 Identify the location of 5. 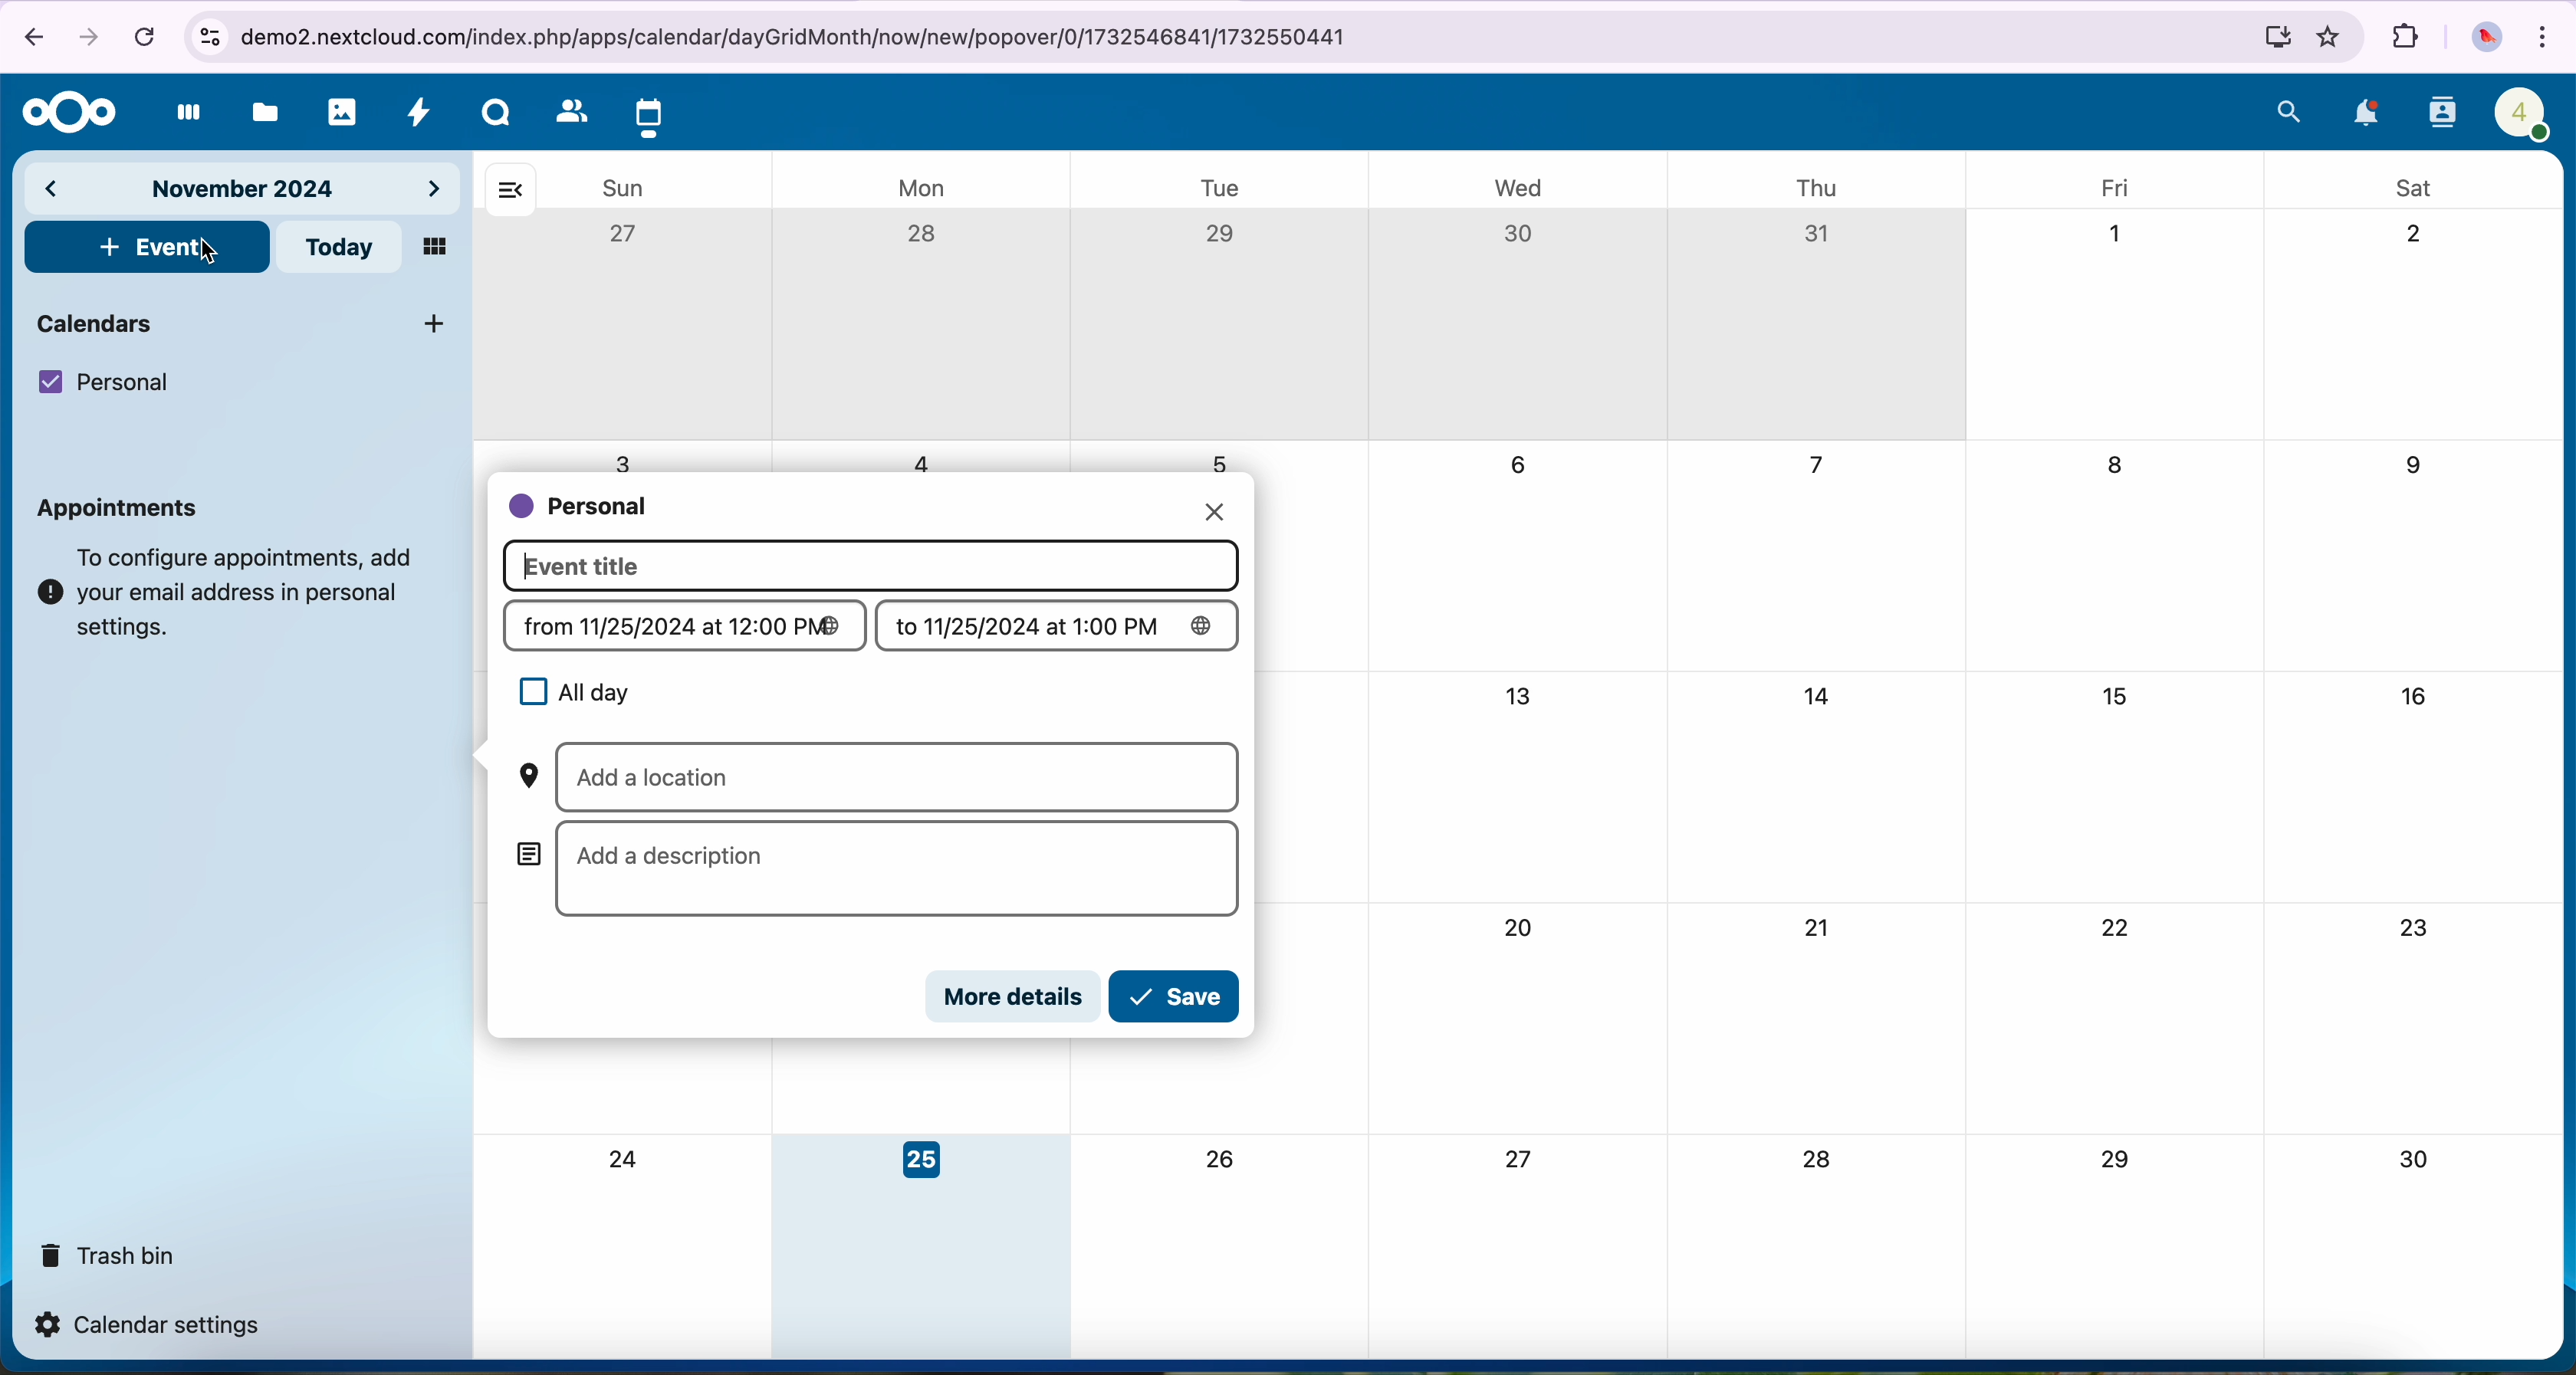
(1223, 461).